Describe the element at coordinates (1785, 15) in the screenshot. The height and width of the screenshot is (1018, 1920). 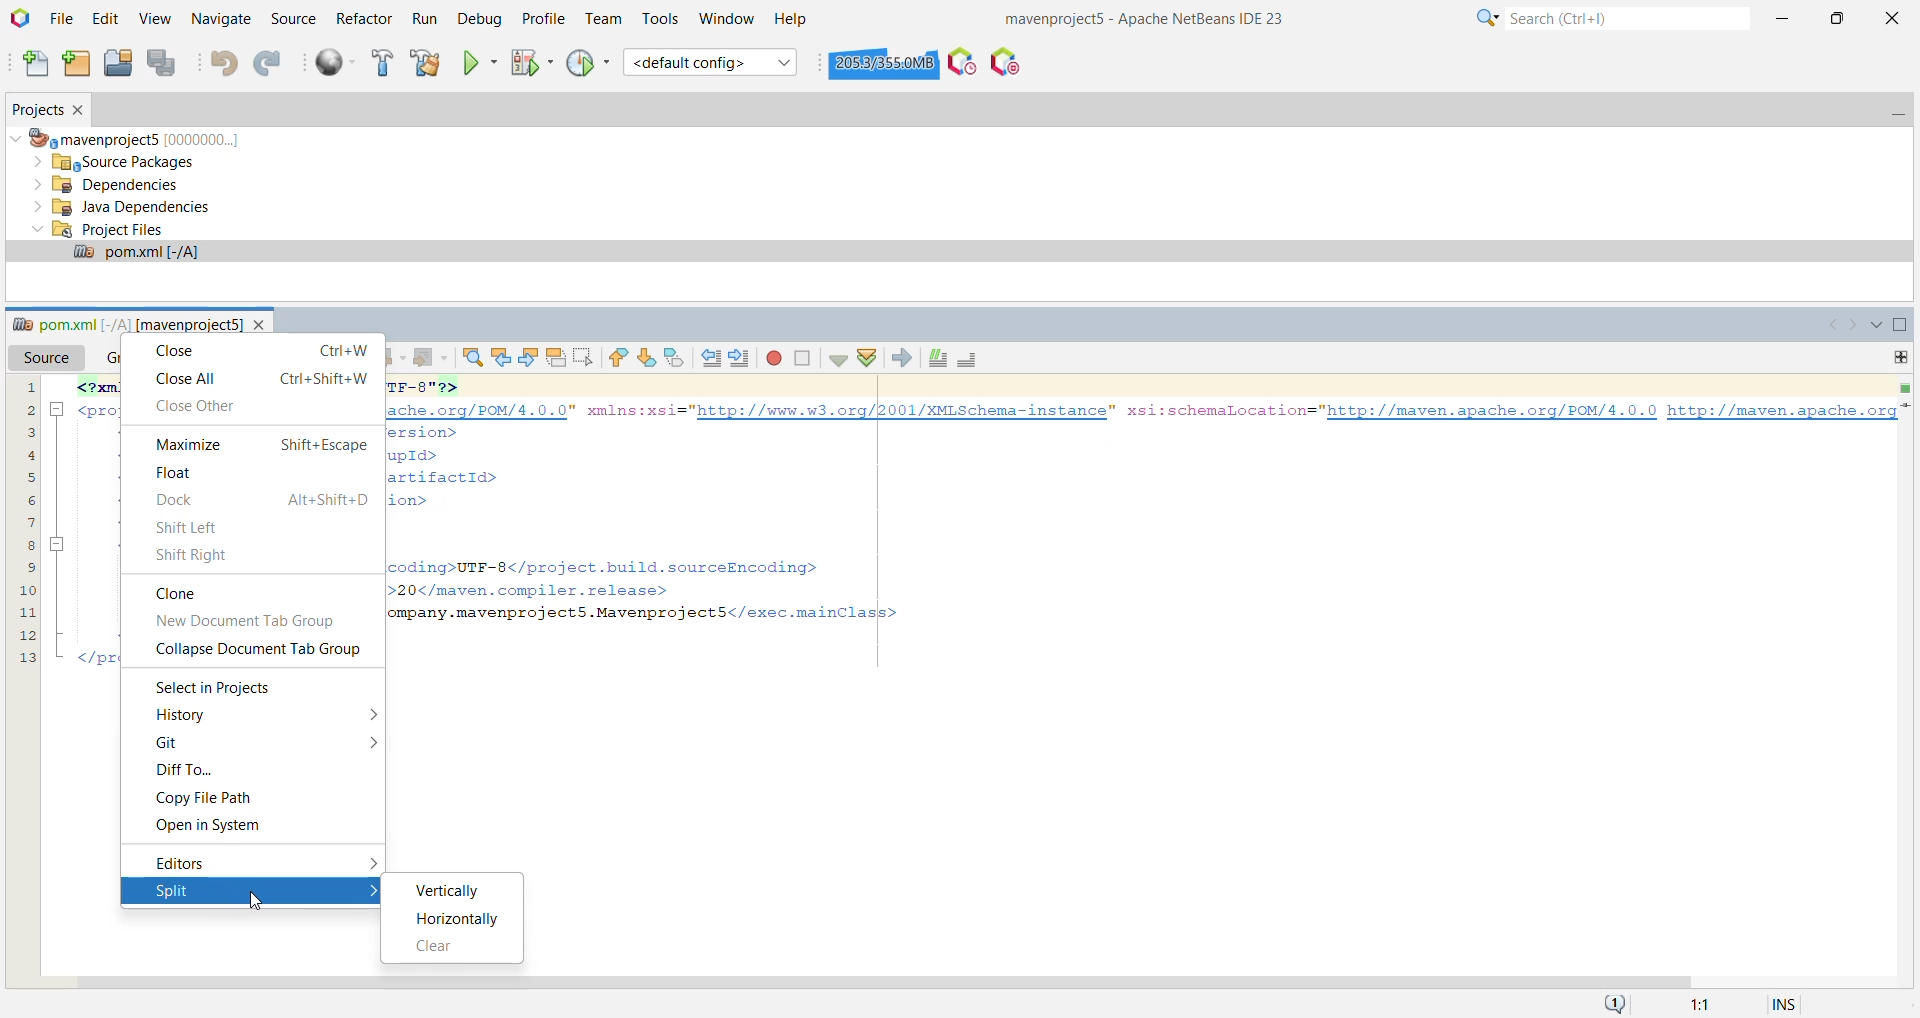
I see `Minimize` at that location.